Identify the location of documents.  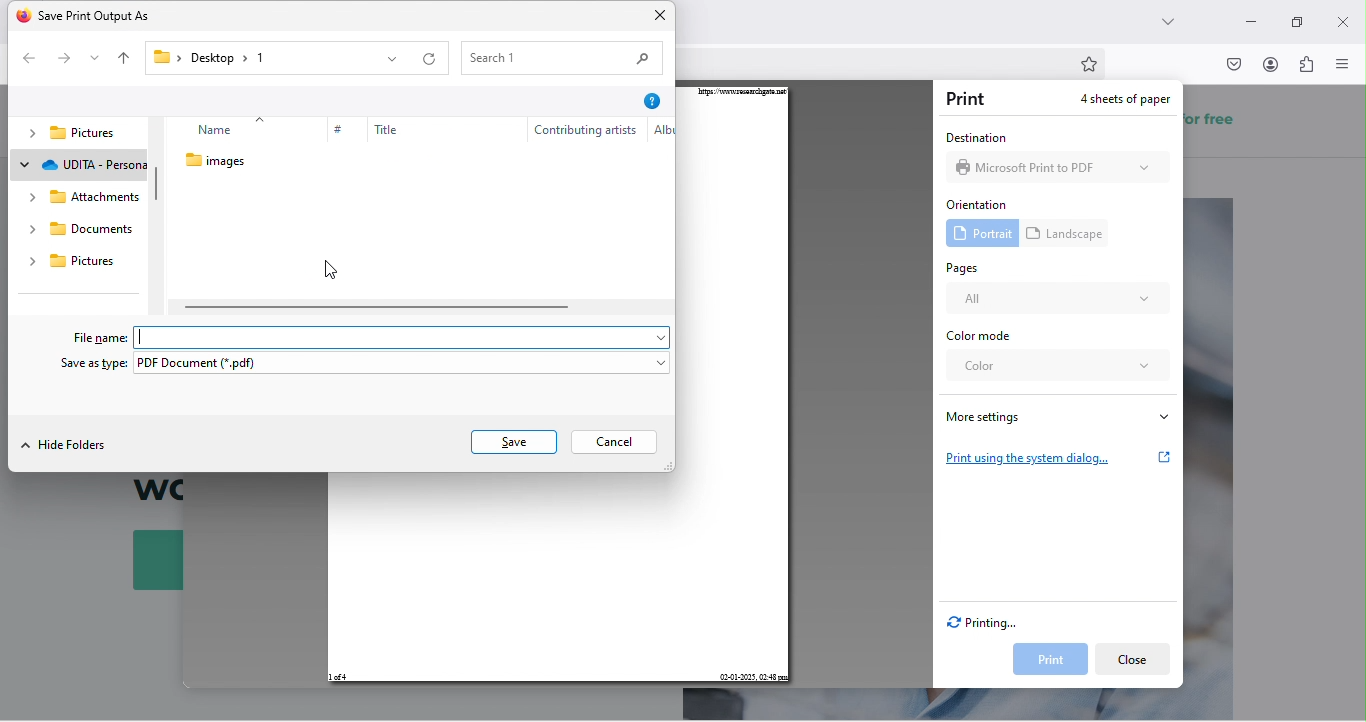
(82, 234).